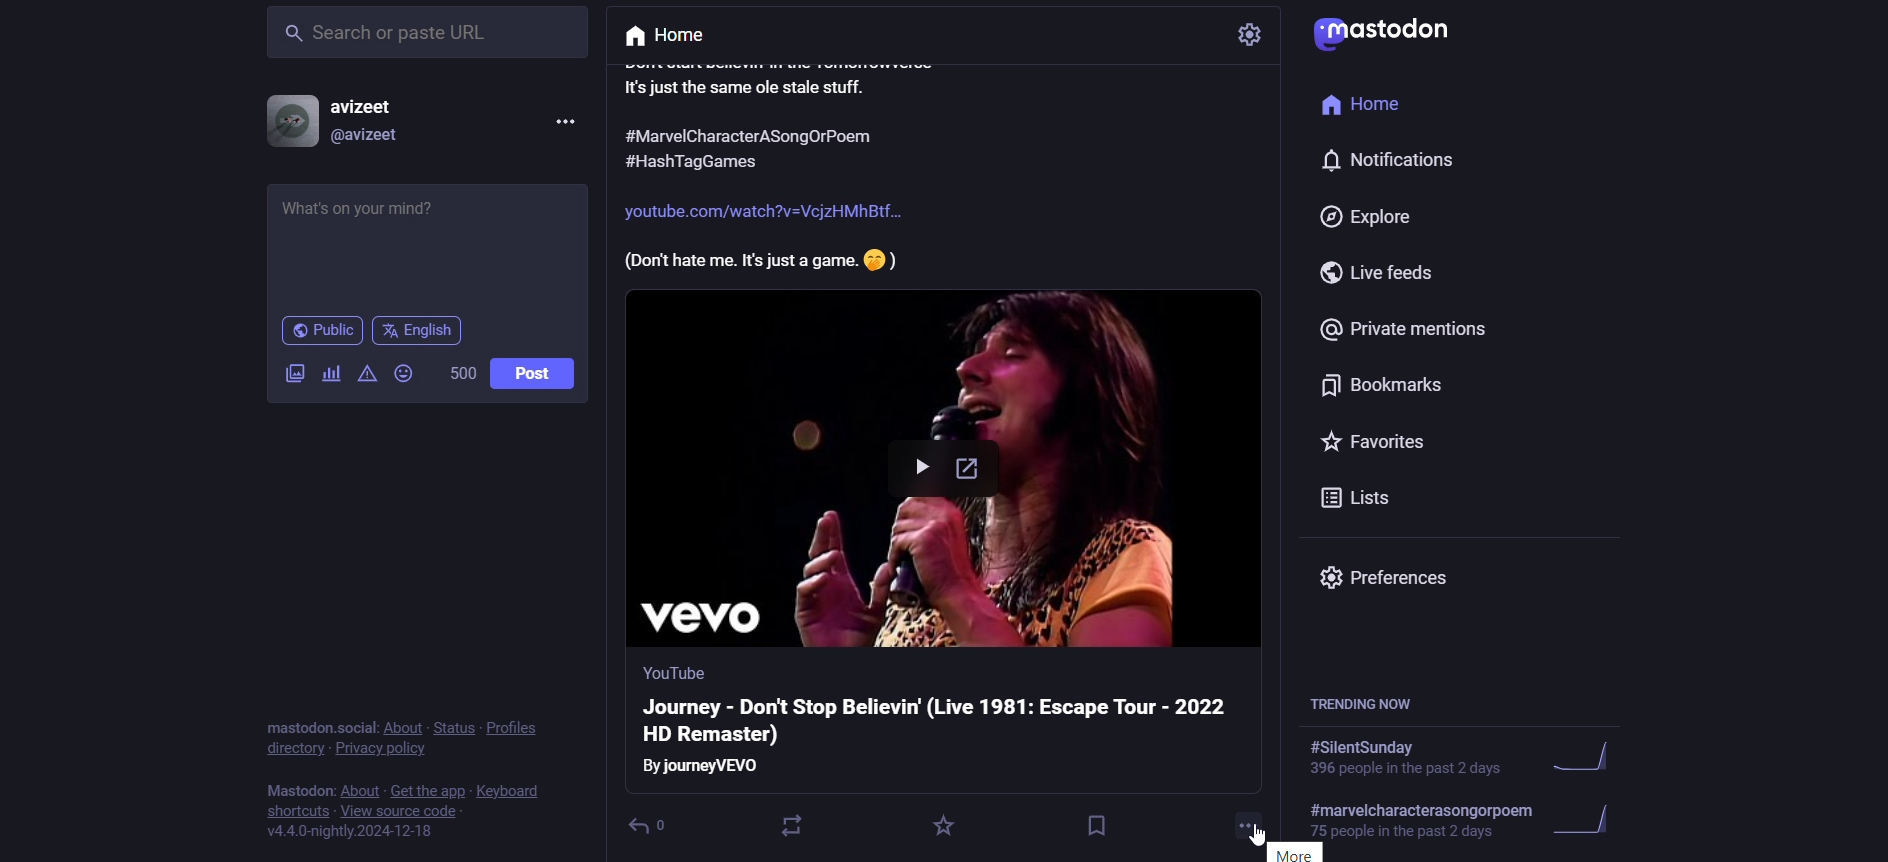 The image size is (1888, 862). What do you see at coordinates (563, 123) in the screenshot?
I see `more` at bounding box center [563, 123].